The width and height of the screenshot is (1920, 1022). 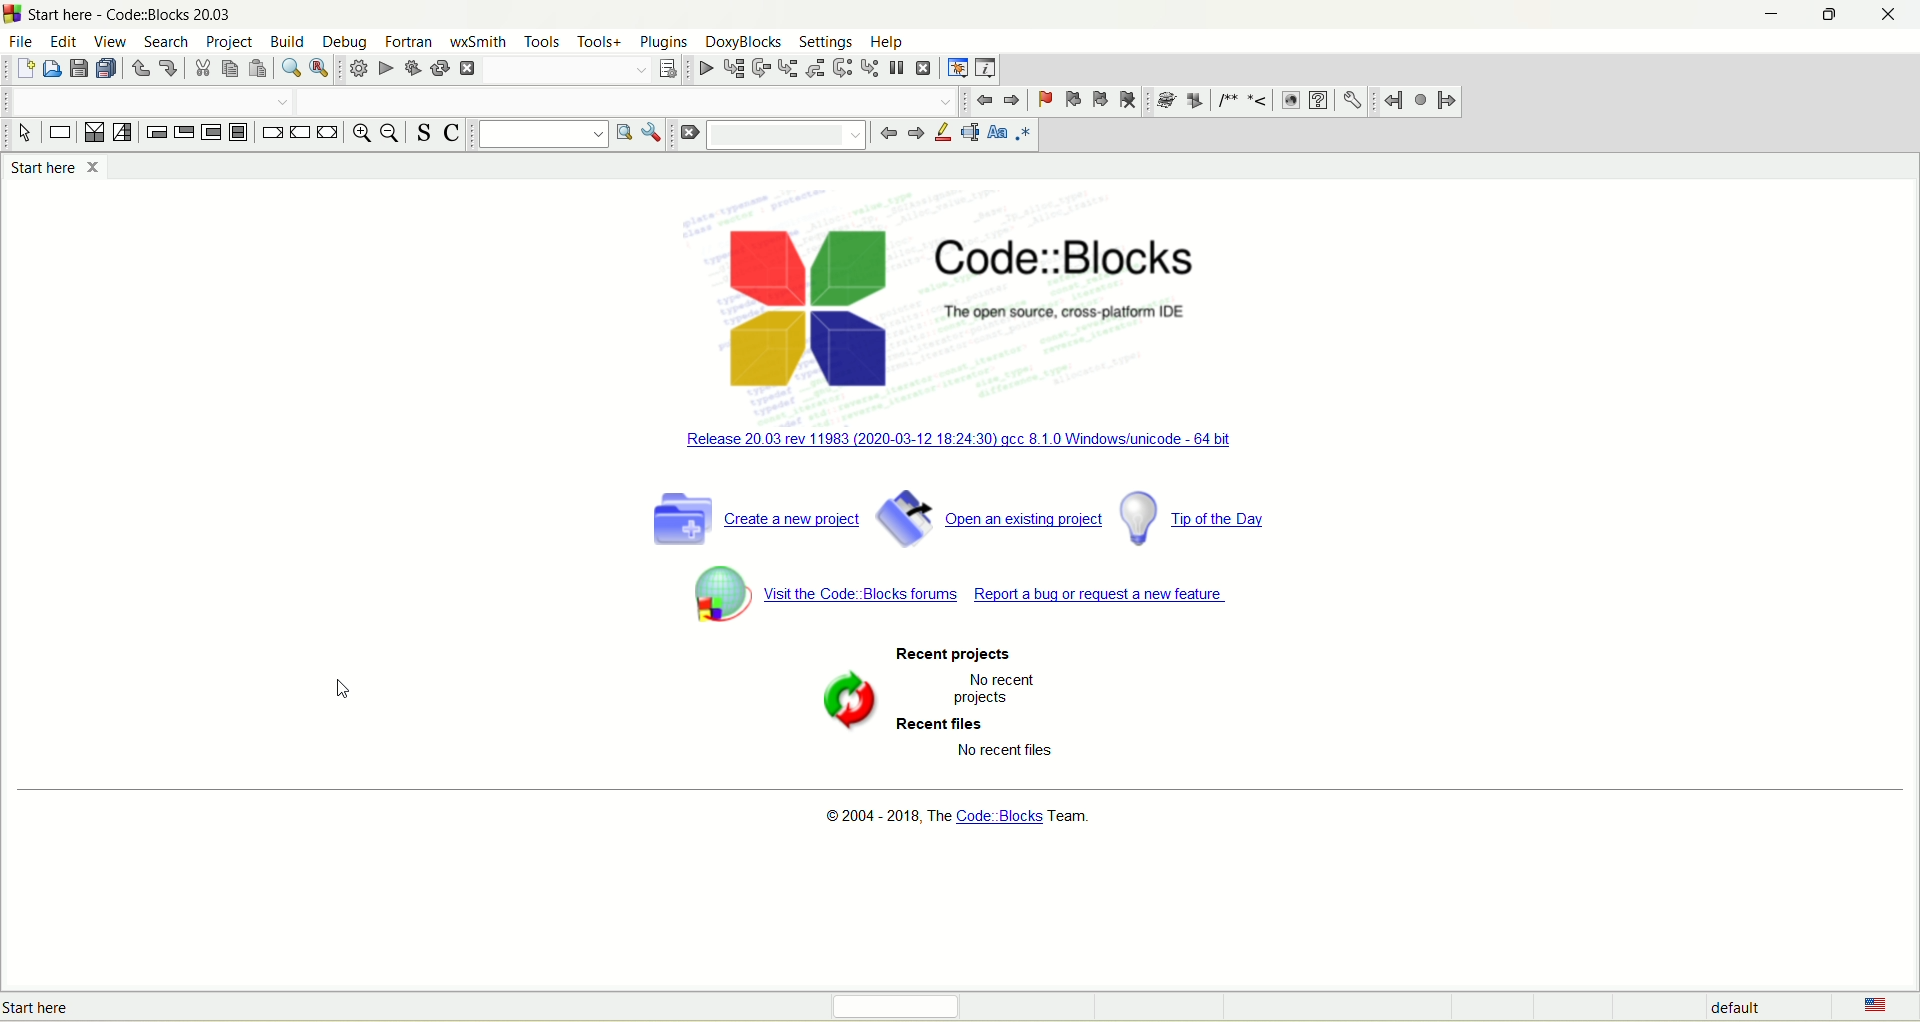 I want to click on open, so click(x=50, y=68).